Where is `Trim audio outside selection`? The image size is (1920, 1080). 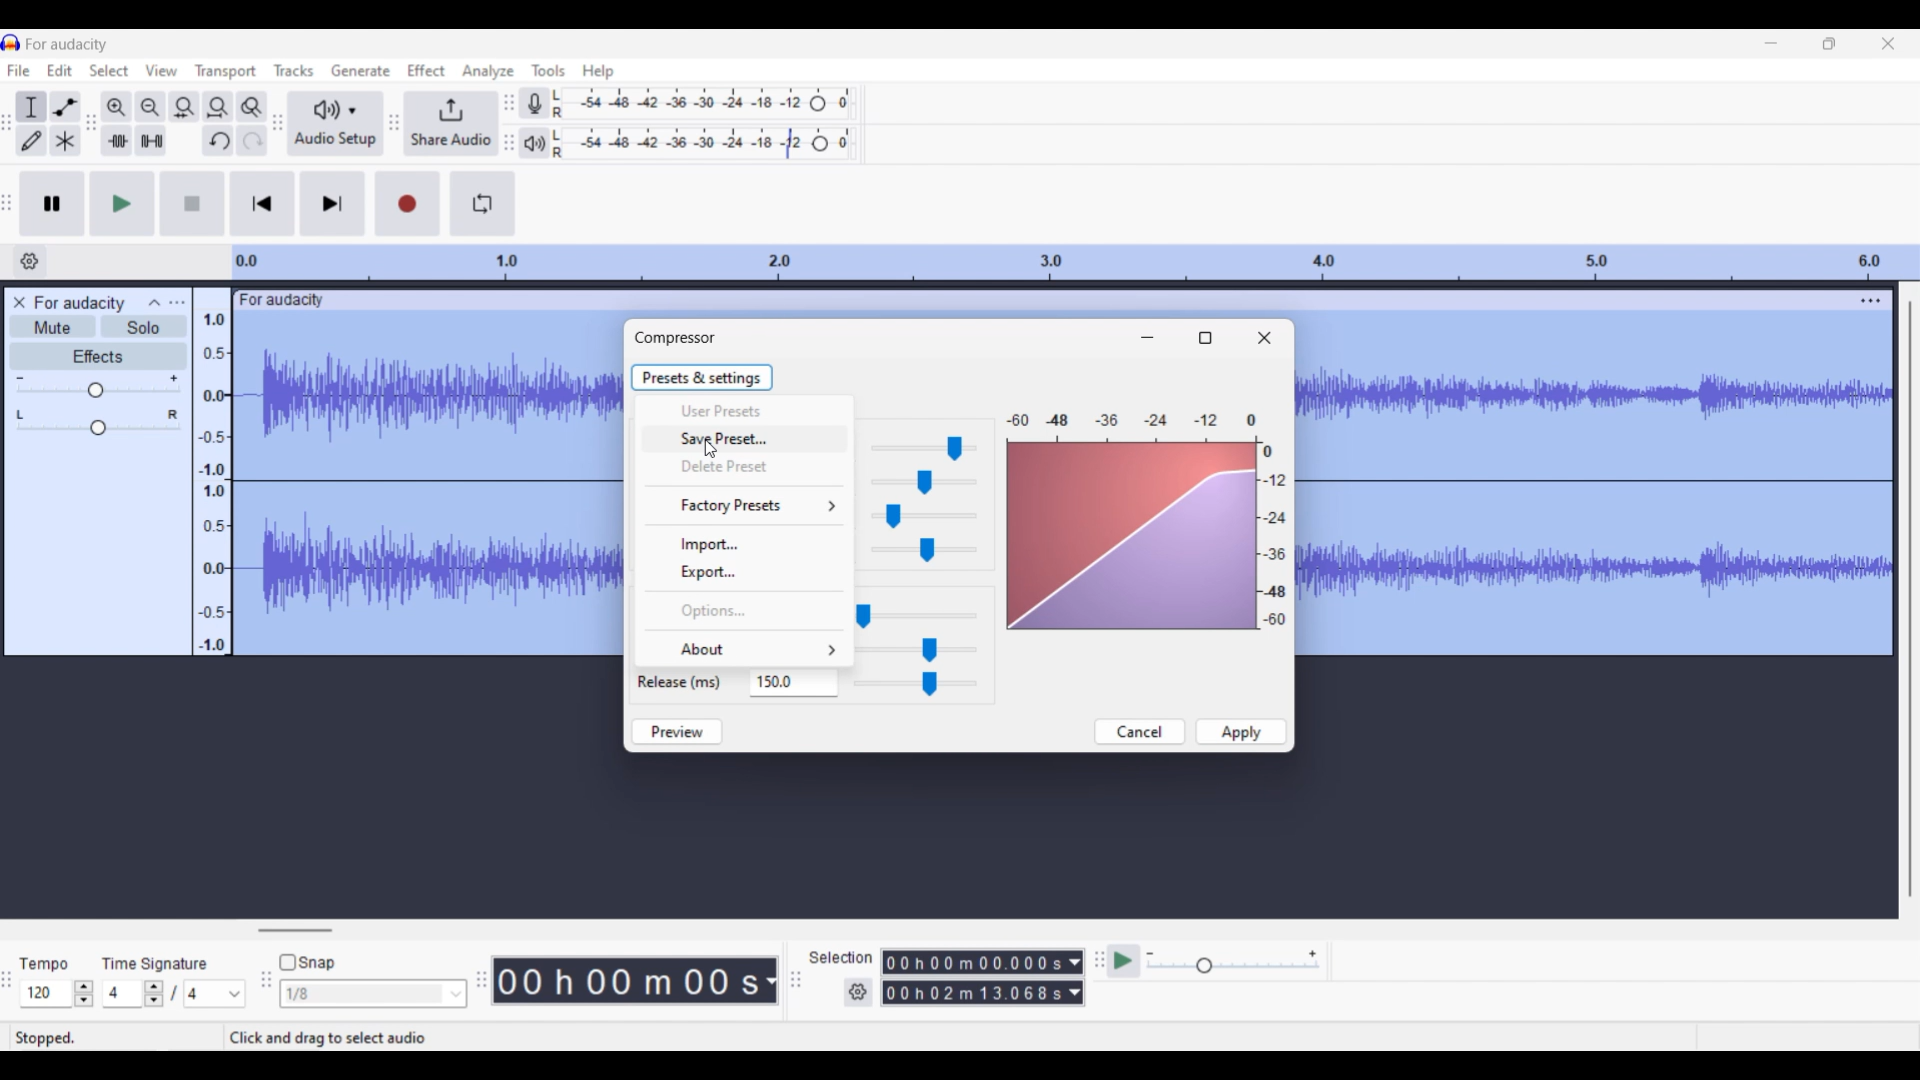
Trim audio outside selection is located at coordinates (117, 141).